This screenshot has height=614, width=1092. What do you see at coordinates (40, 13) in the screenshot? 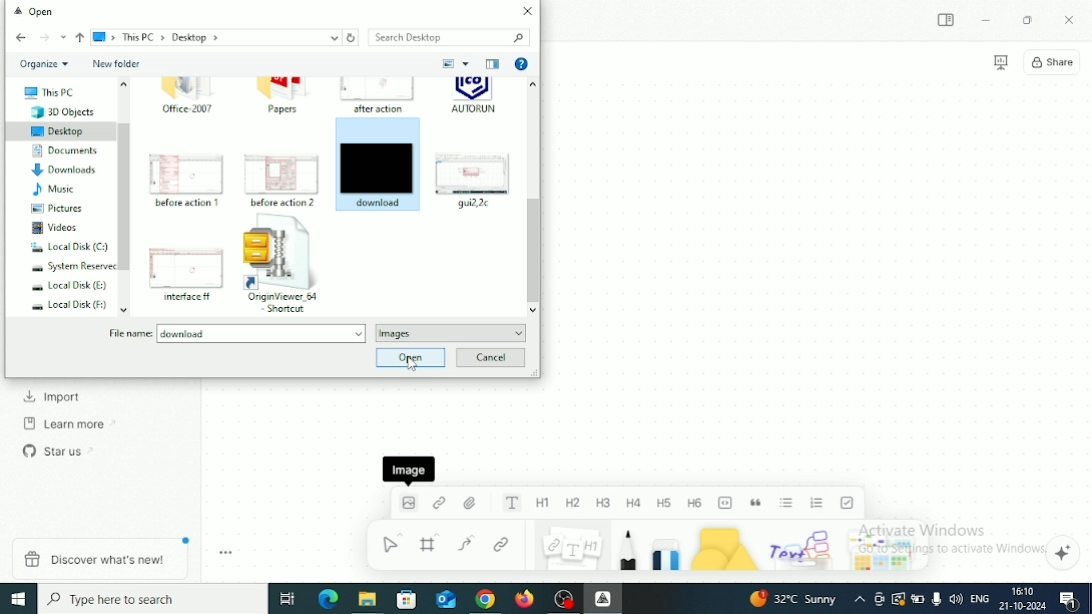
I see `Open` at bounding box center [40, 13].